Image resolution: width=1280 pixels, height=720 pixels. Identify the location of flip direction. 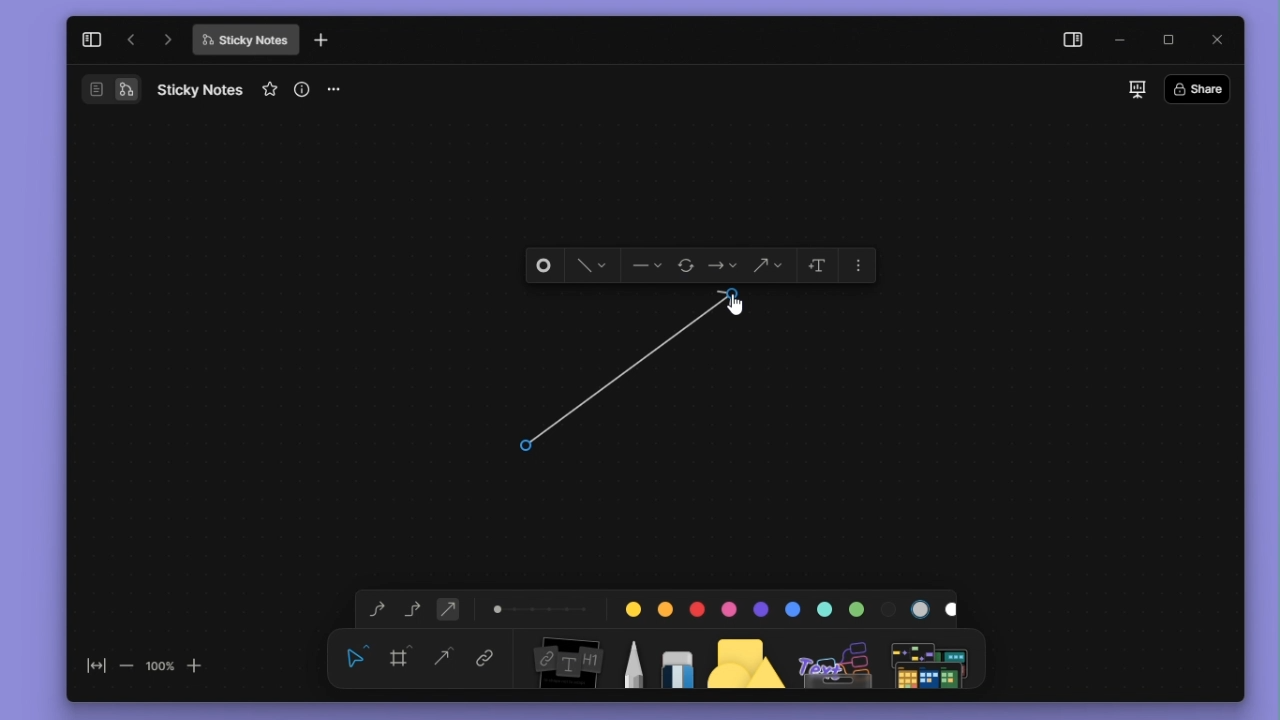
(688, 267).